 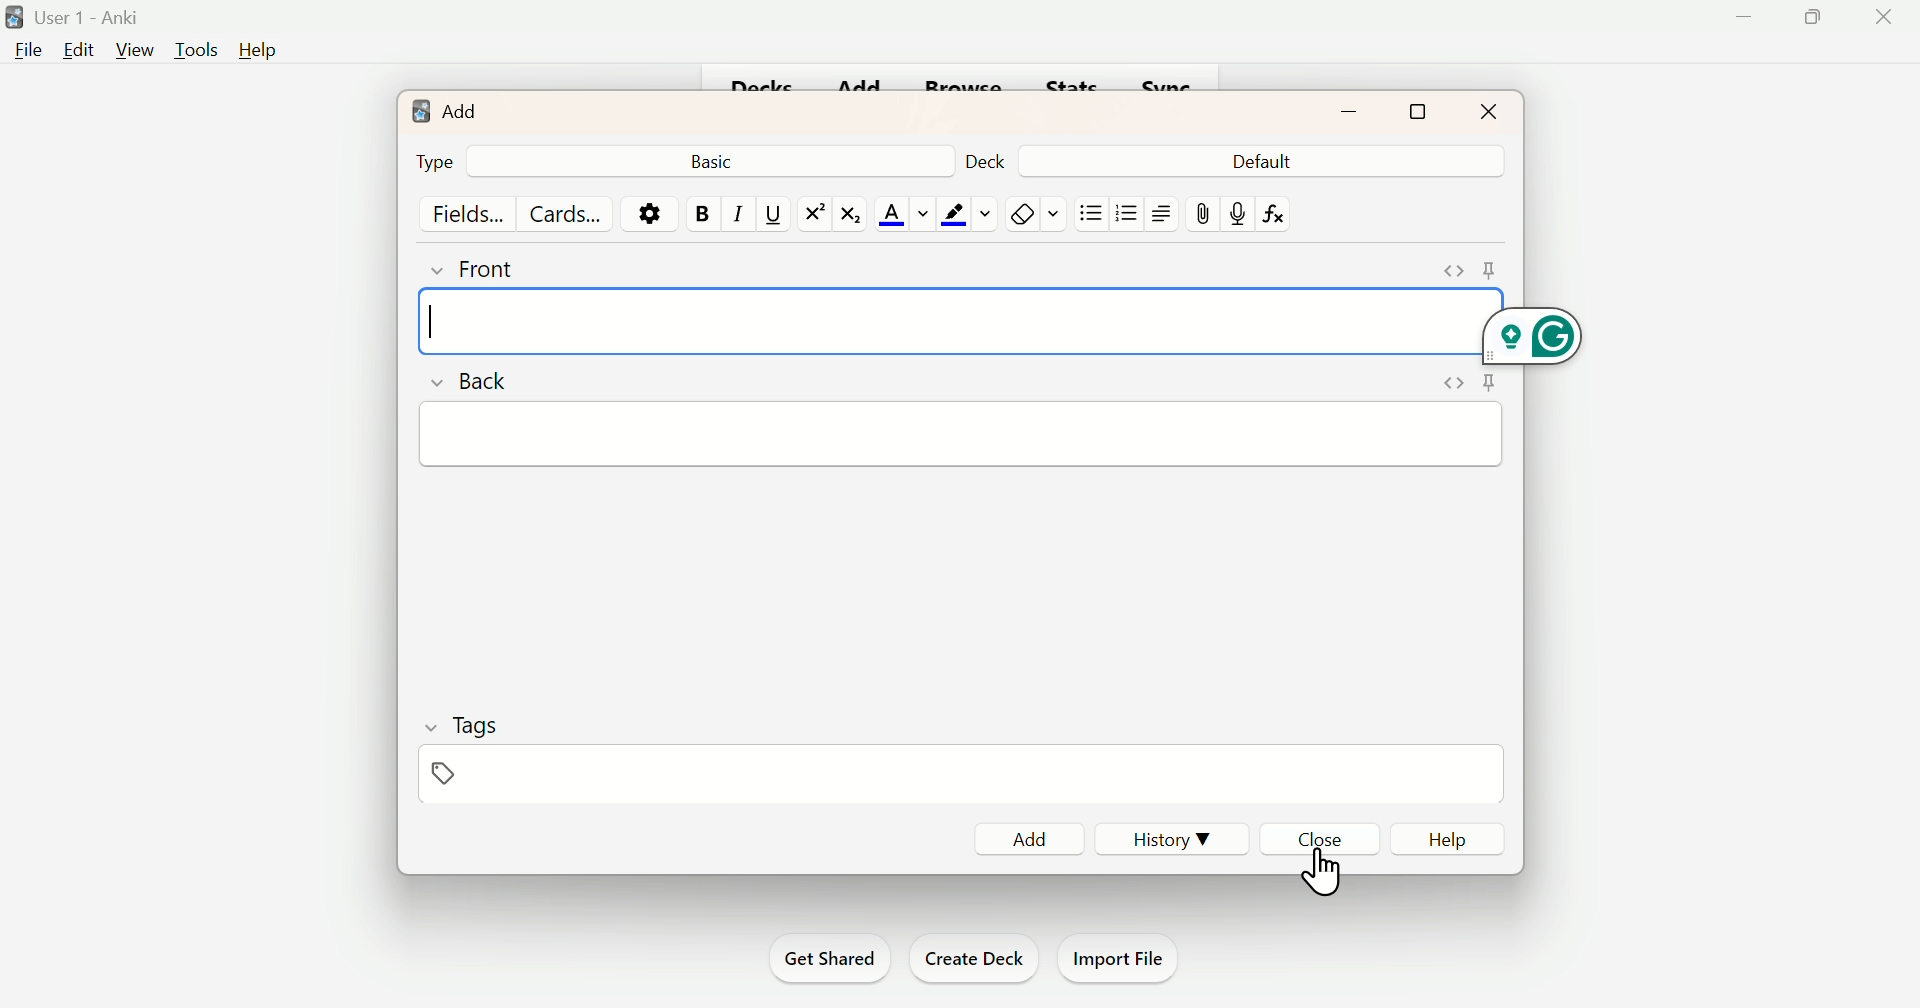 I want to click on Bullets, so click(x=1126, y=217).